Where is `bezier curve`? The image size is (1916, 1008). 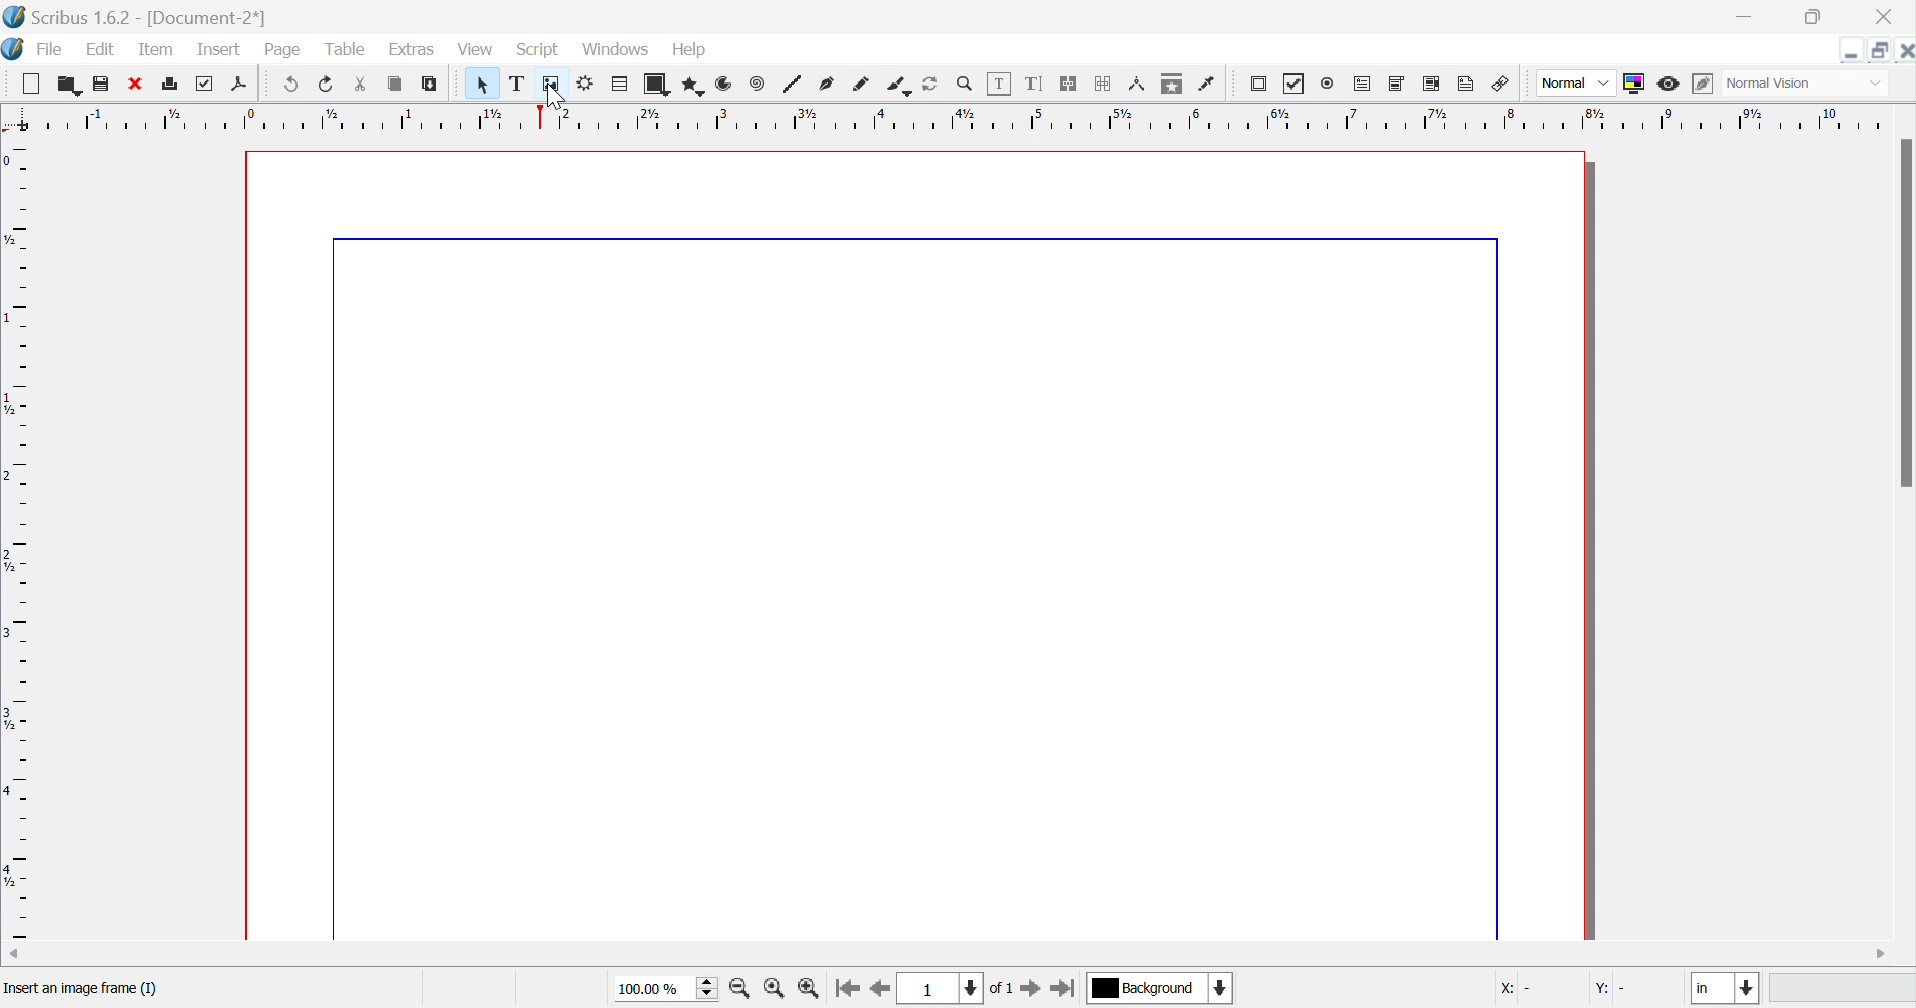 bezier curve is located at coordinates (828, 83).